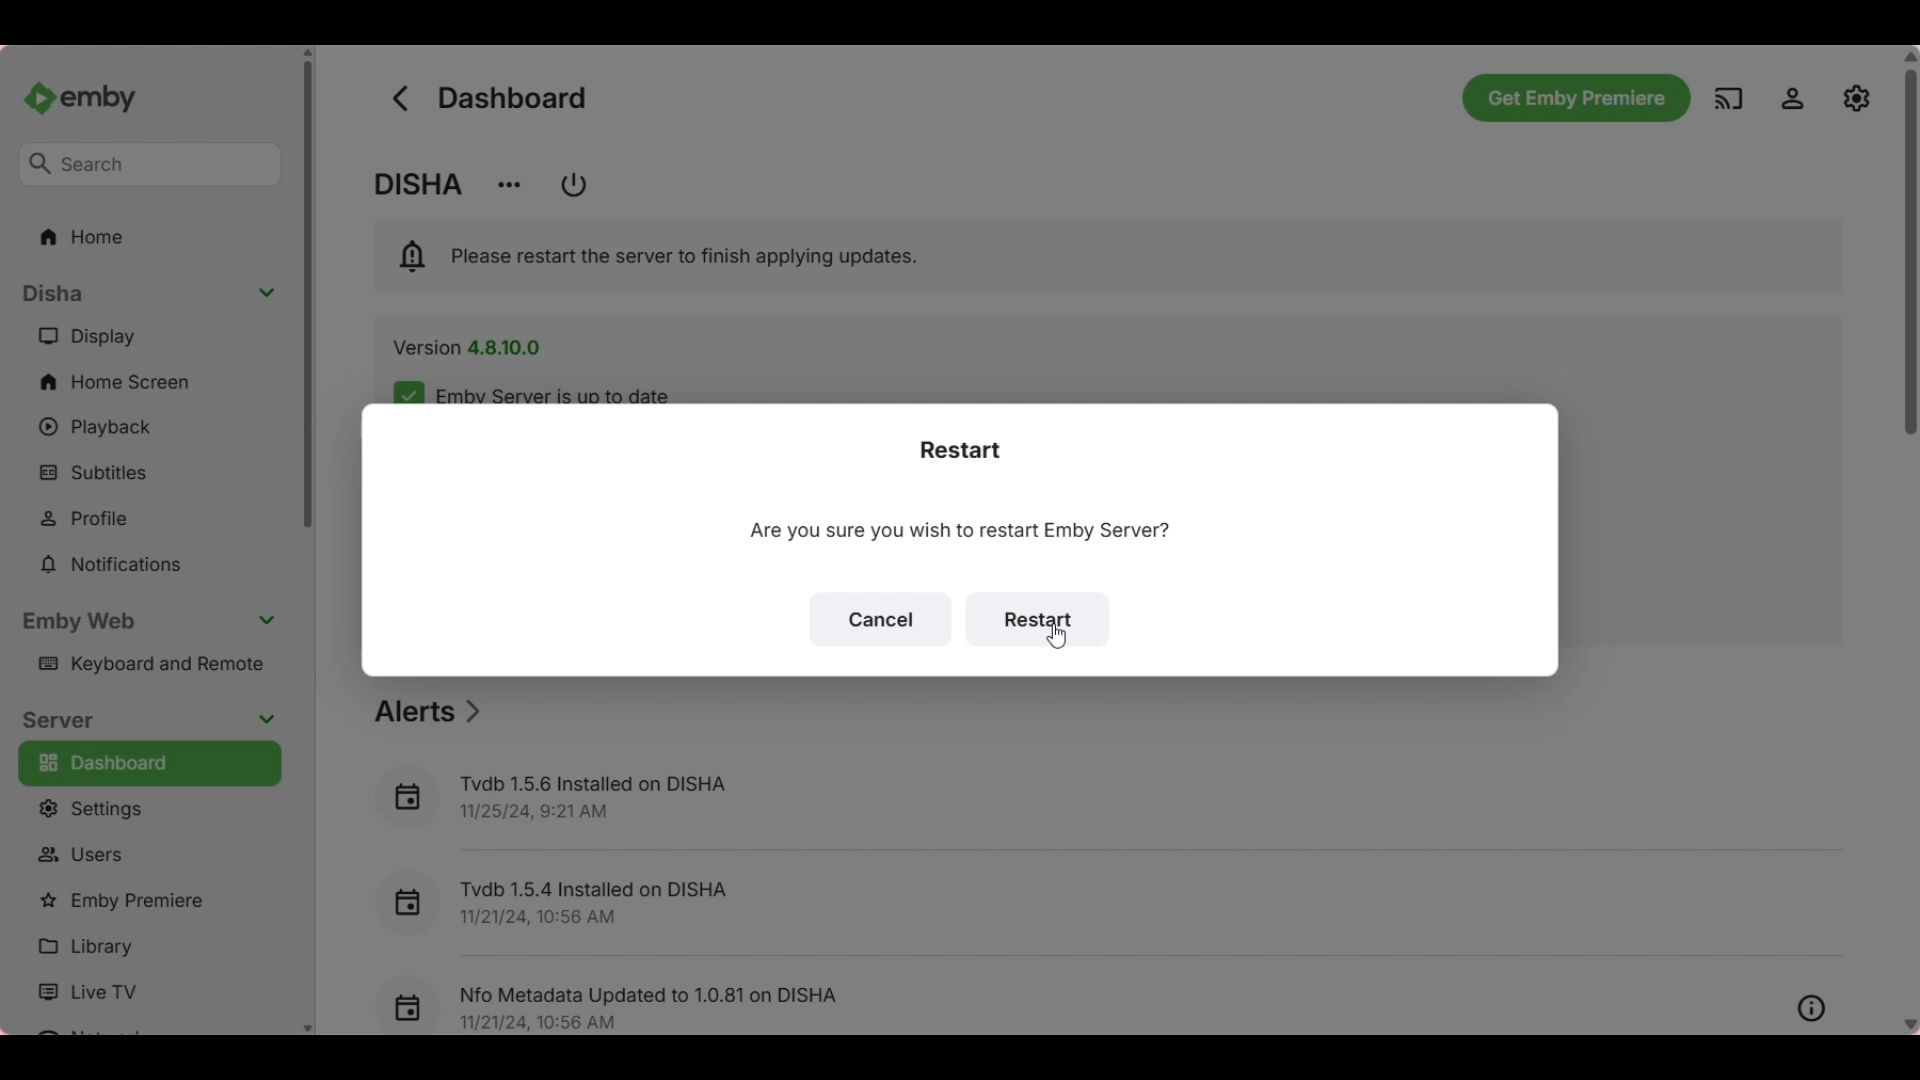 This screenshot has height=1080, width=1920. What do you see at coordinates (513, 97) in the screenshot?
I see `Title of current page ` at bounding box center [513, 97].